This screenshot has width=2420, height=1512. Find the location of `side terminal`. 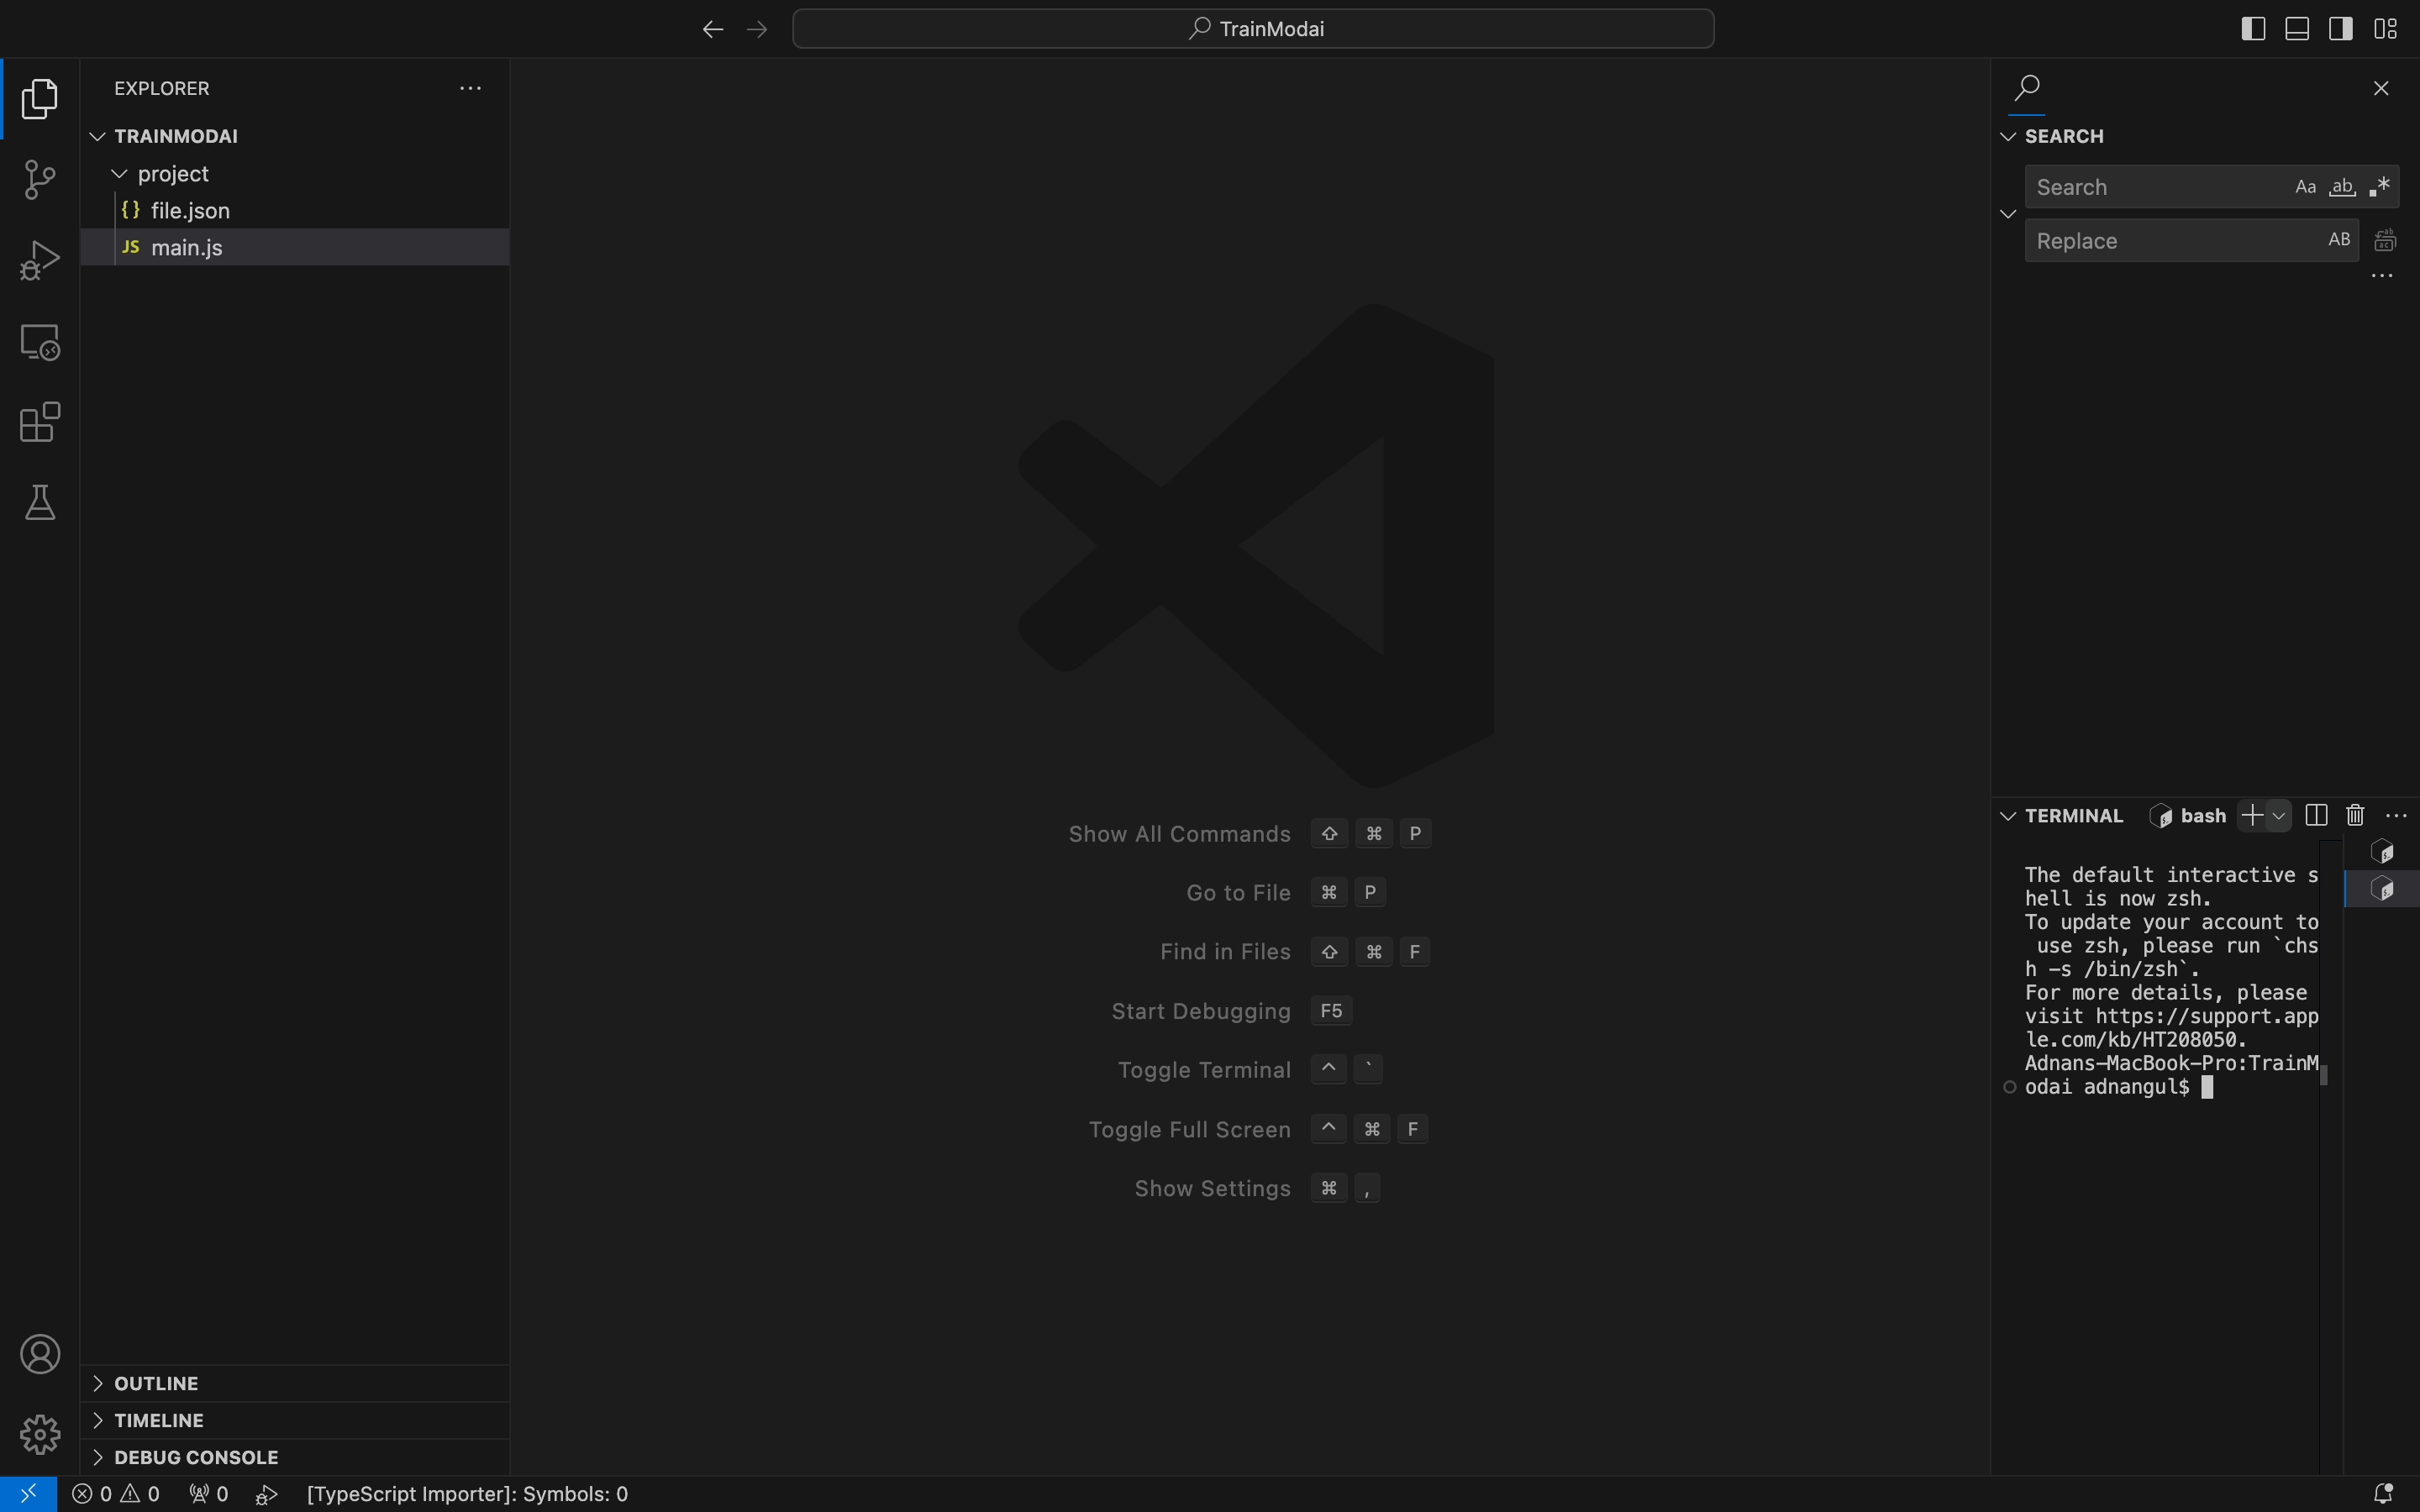

side terminal is located at coordinates (2315, 814).